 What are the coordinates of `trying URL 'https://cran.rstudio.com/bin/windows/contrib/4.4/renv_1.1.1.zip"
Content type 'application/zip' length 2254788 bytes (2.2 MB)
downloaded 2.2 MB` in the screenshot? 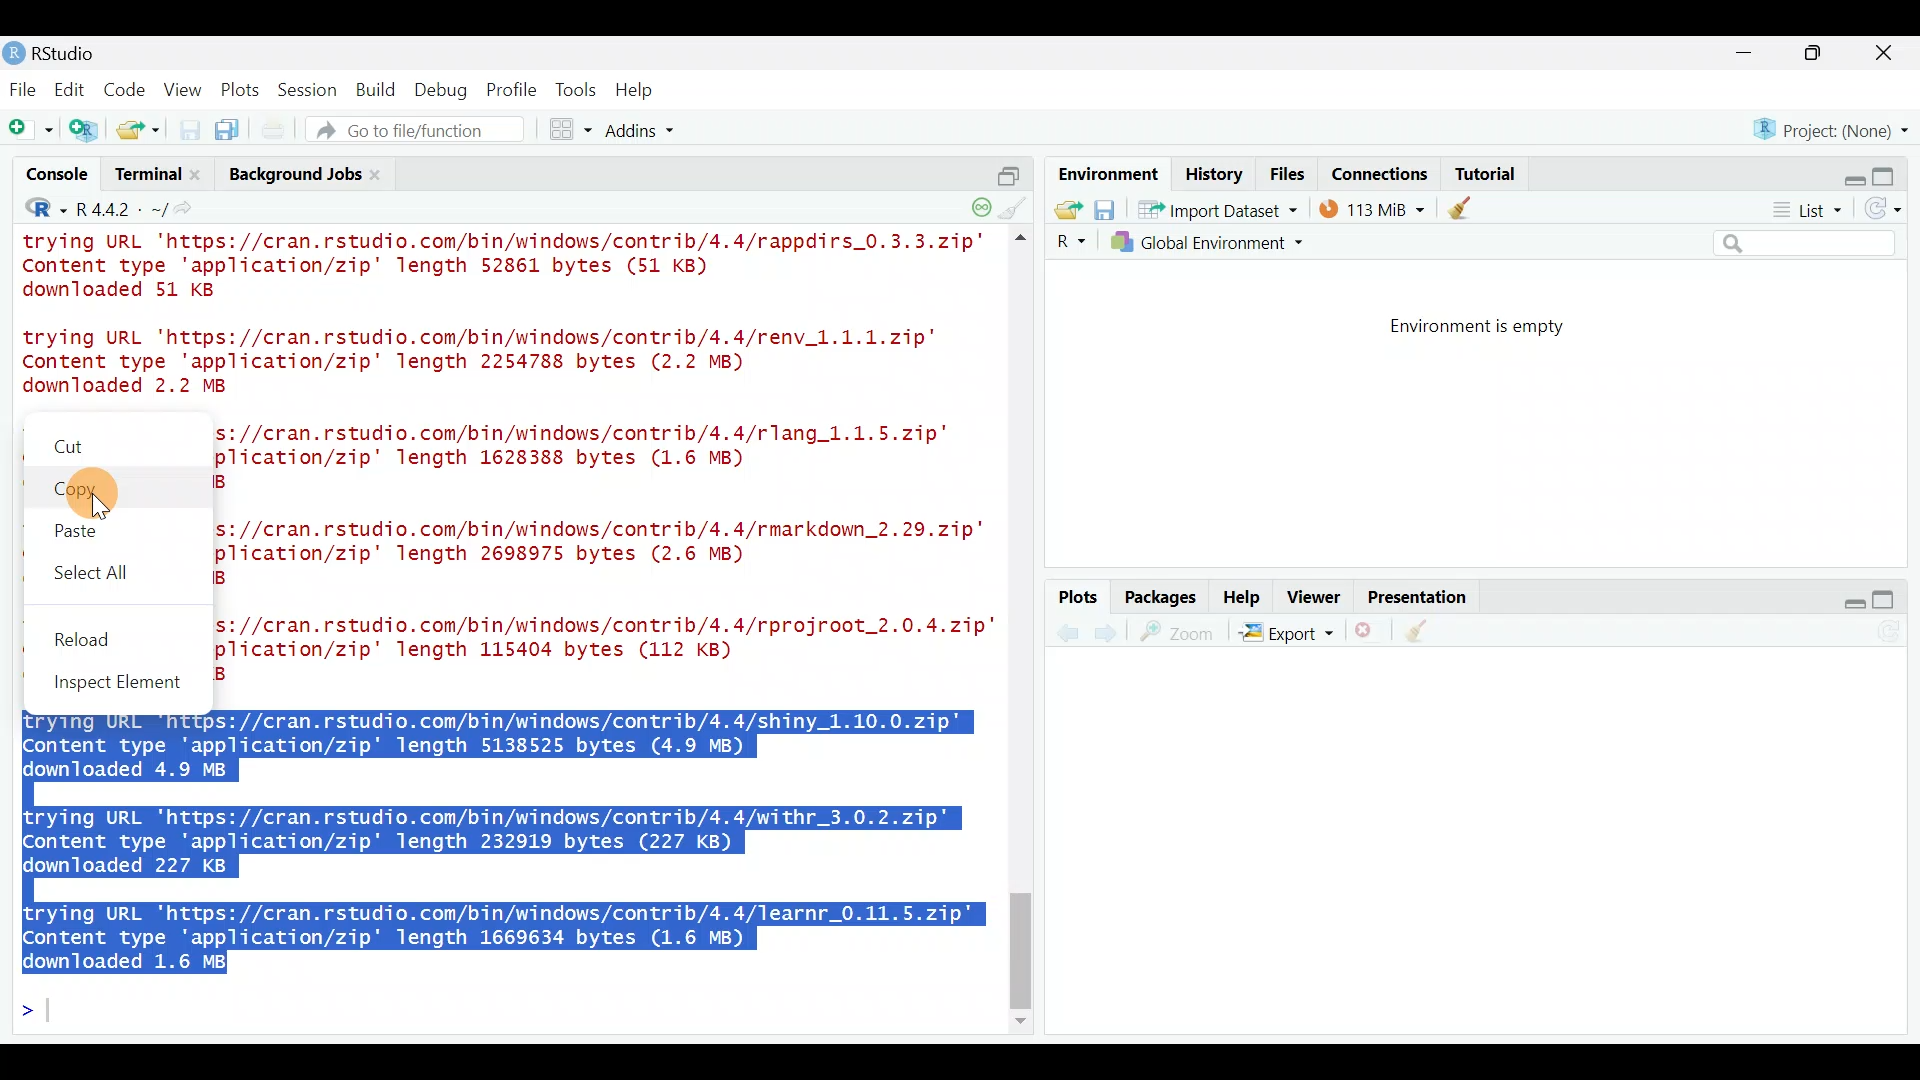 It's located at (505, 363).